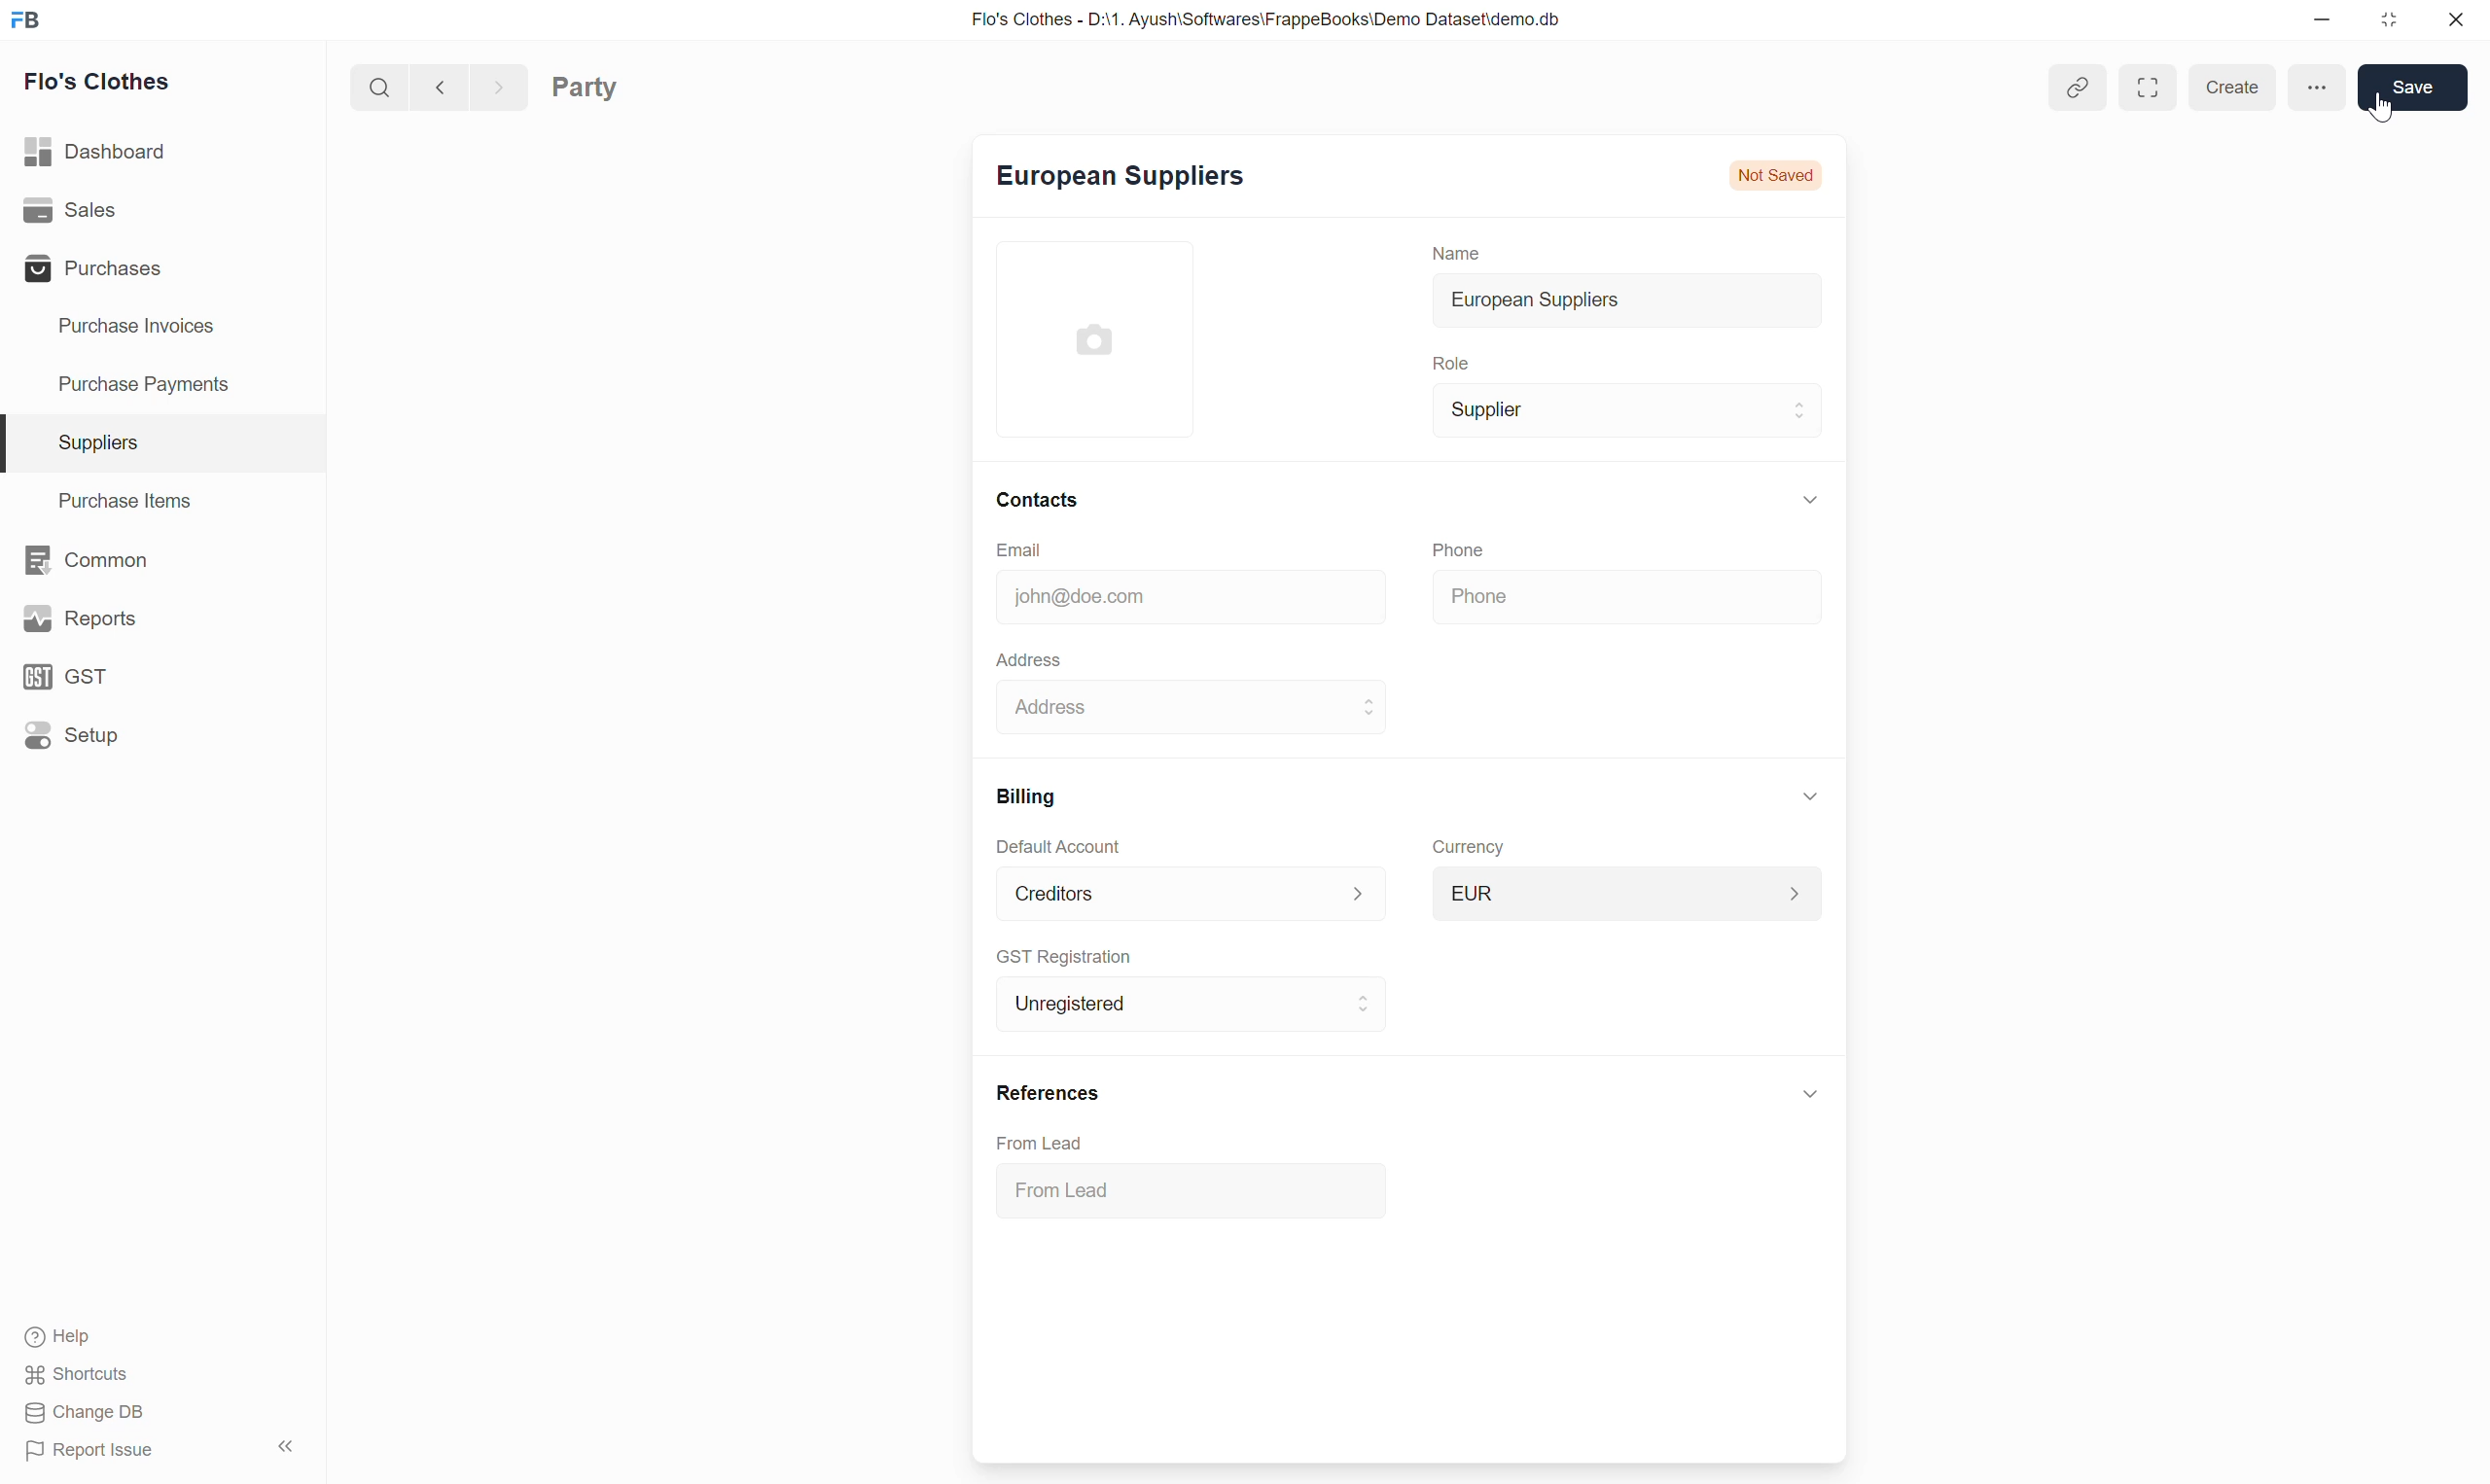 The width and height of the screenshot is (2490, 1484). Describe the element at coordinates (1054, 1142) in the screenshot. I see `From Lead` at that location.